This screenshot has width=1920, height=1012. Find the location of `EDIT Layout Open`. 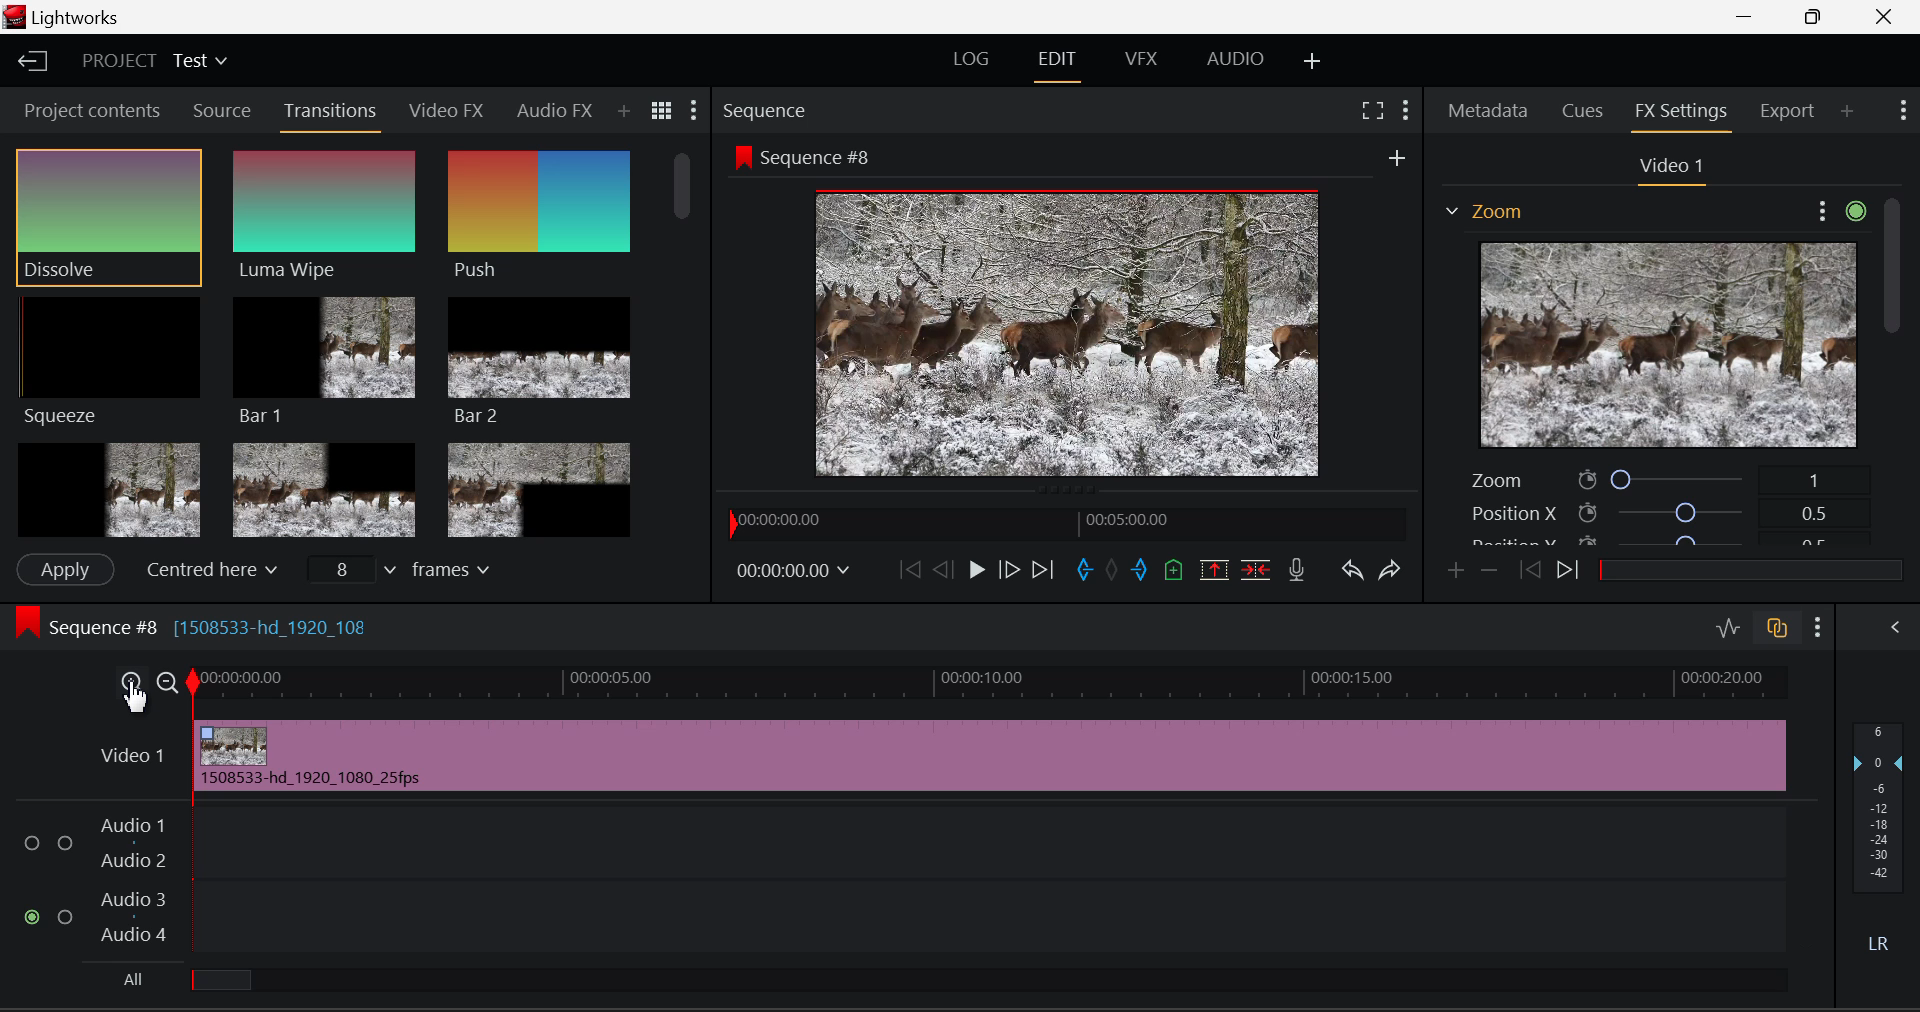

EDIT Layout Open is located at coordinates (1057, 63).